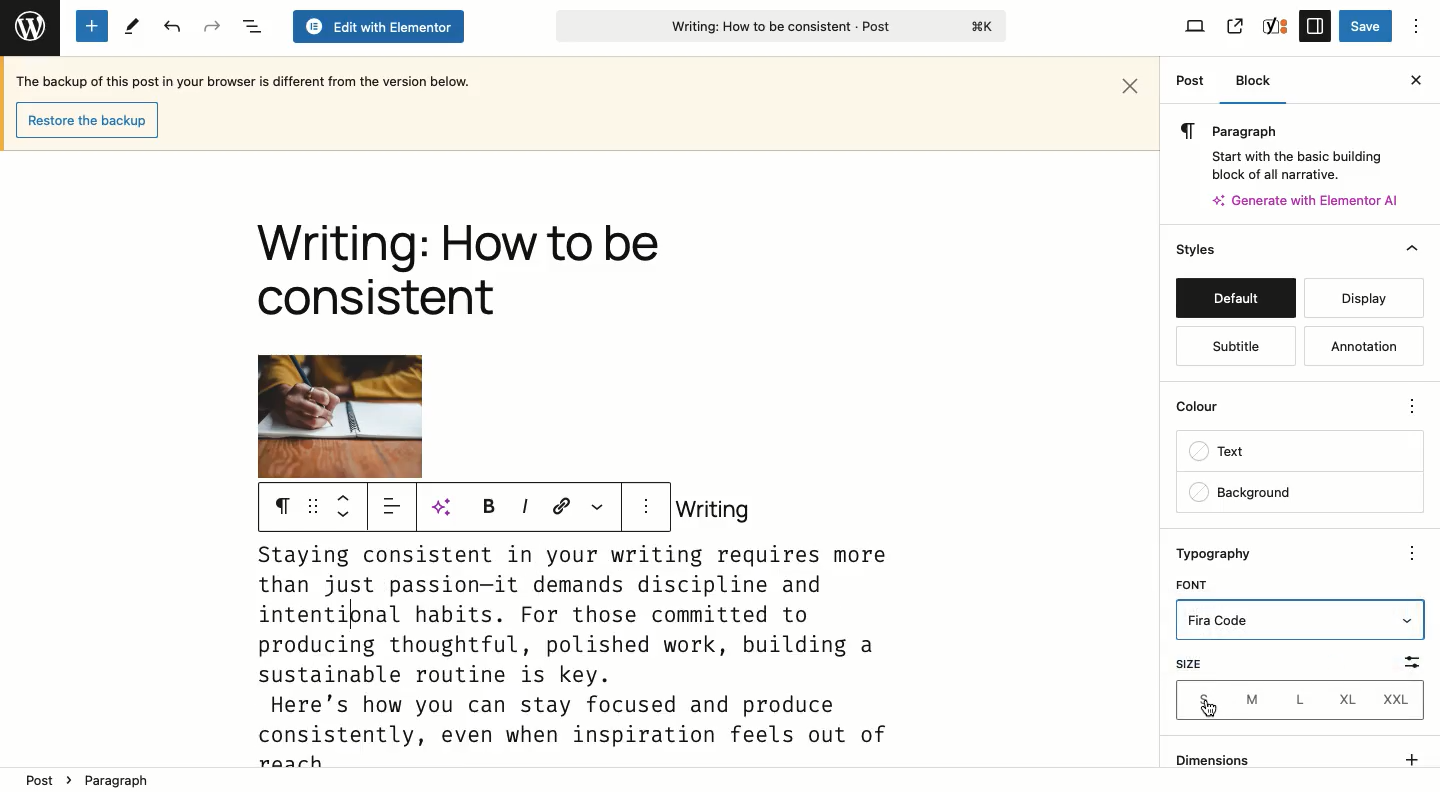 This screenshot has height=792, width=1440. Describe the element at coordinates (348, 506) in the screenshot. I see `Move up down` at that location.